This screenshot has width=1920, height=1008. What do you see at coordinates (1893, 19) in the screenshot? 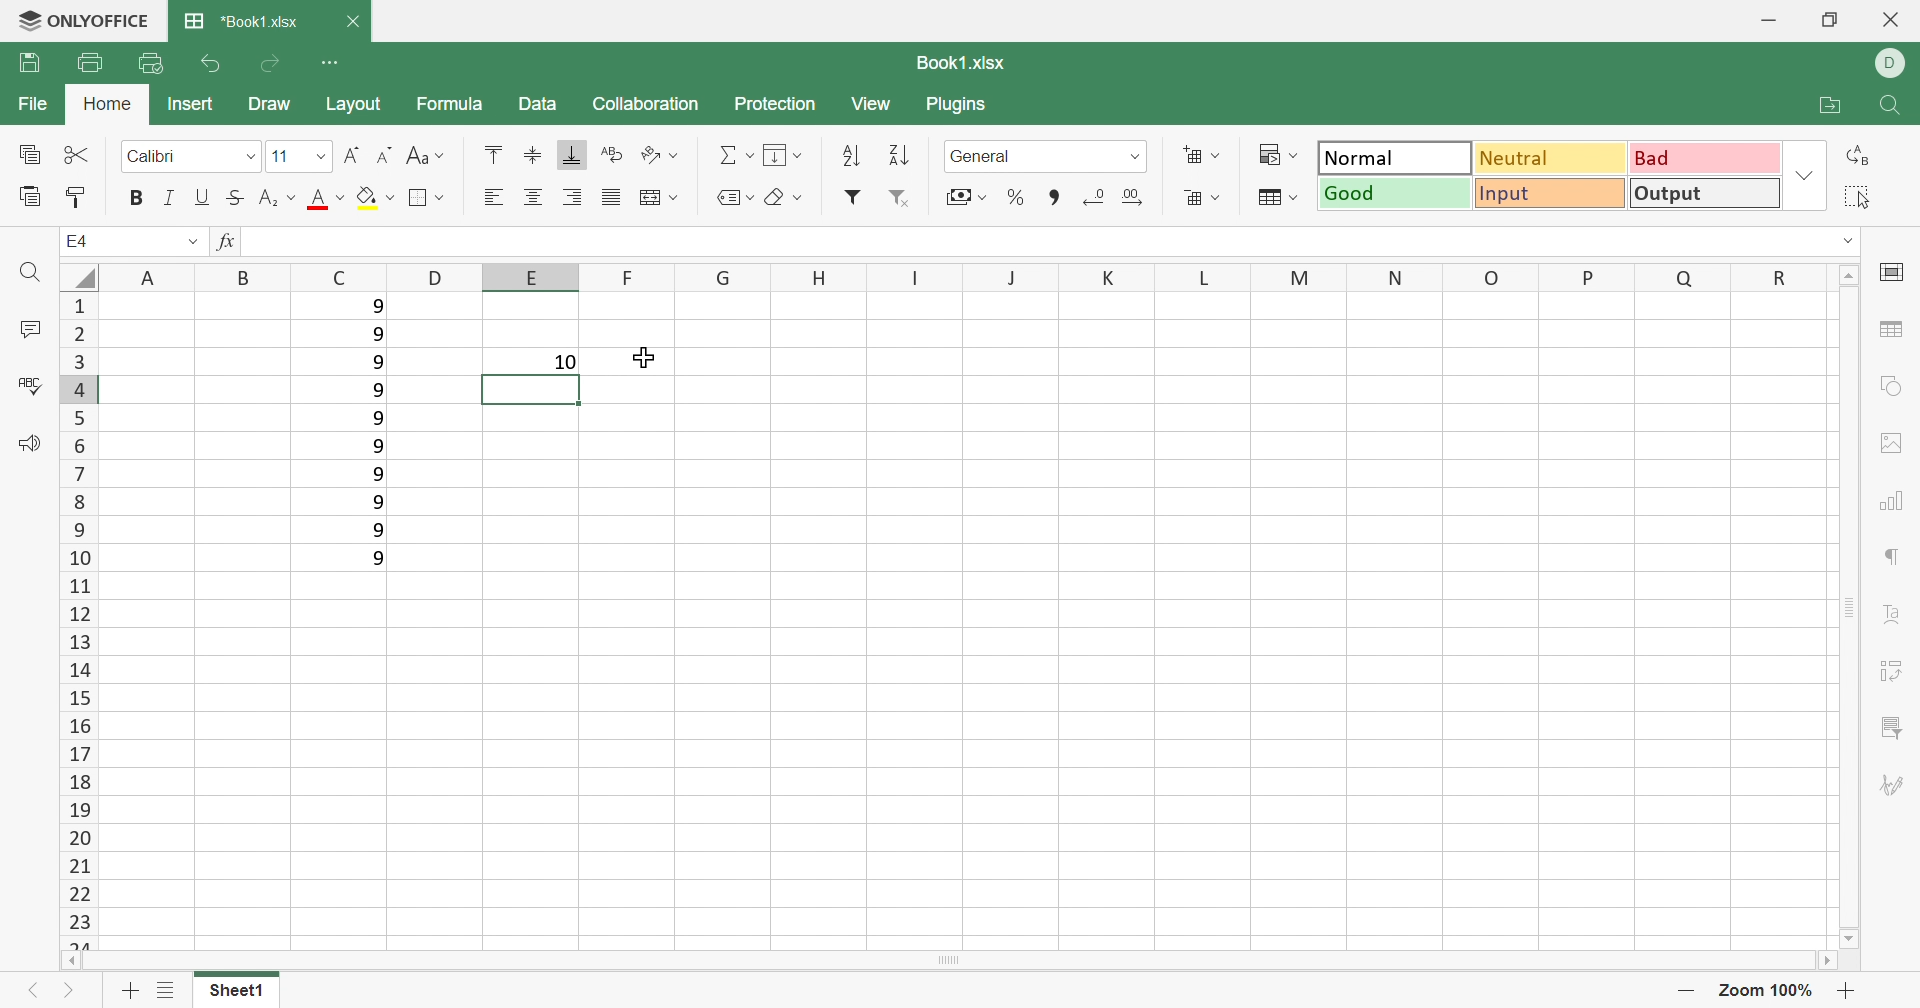
I see `Close` at bounding box center [1893, 19].